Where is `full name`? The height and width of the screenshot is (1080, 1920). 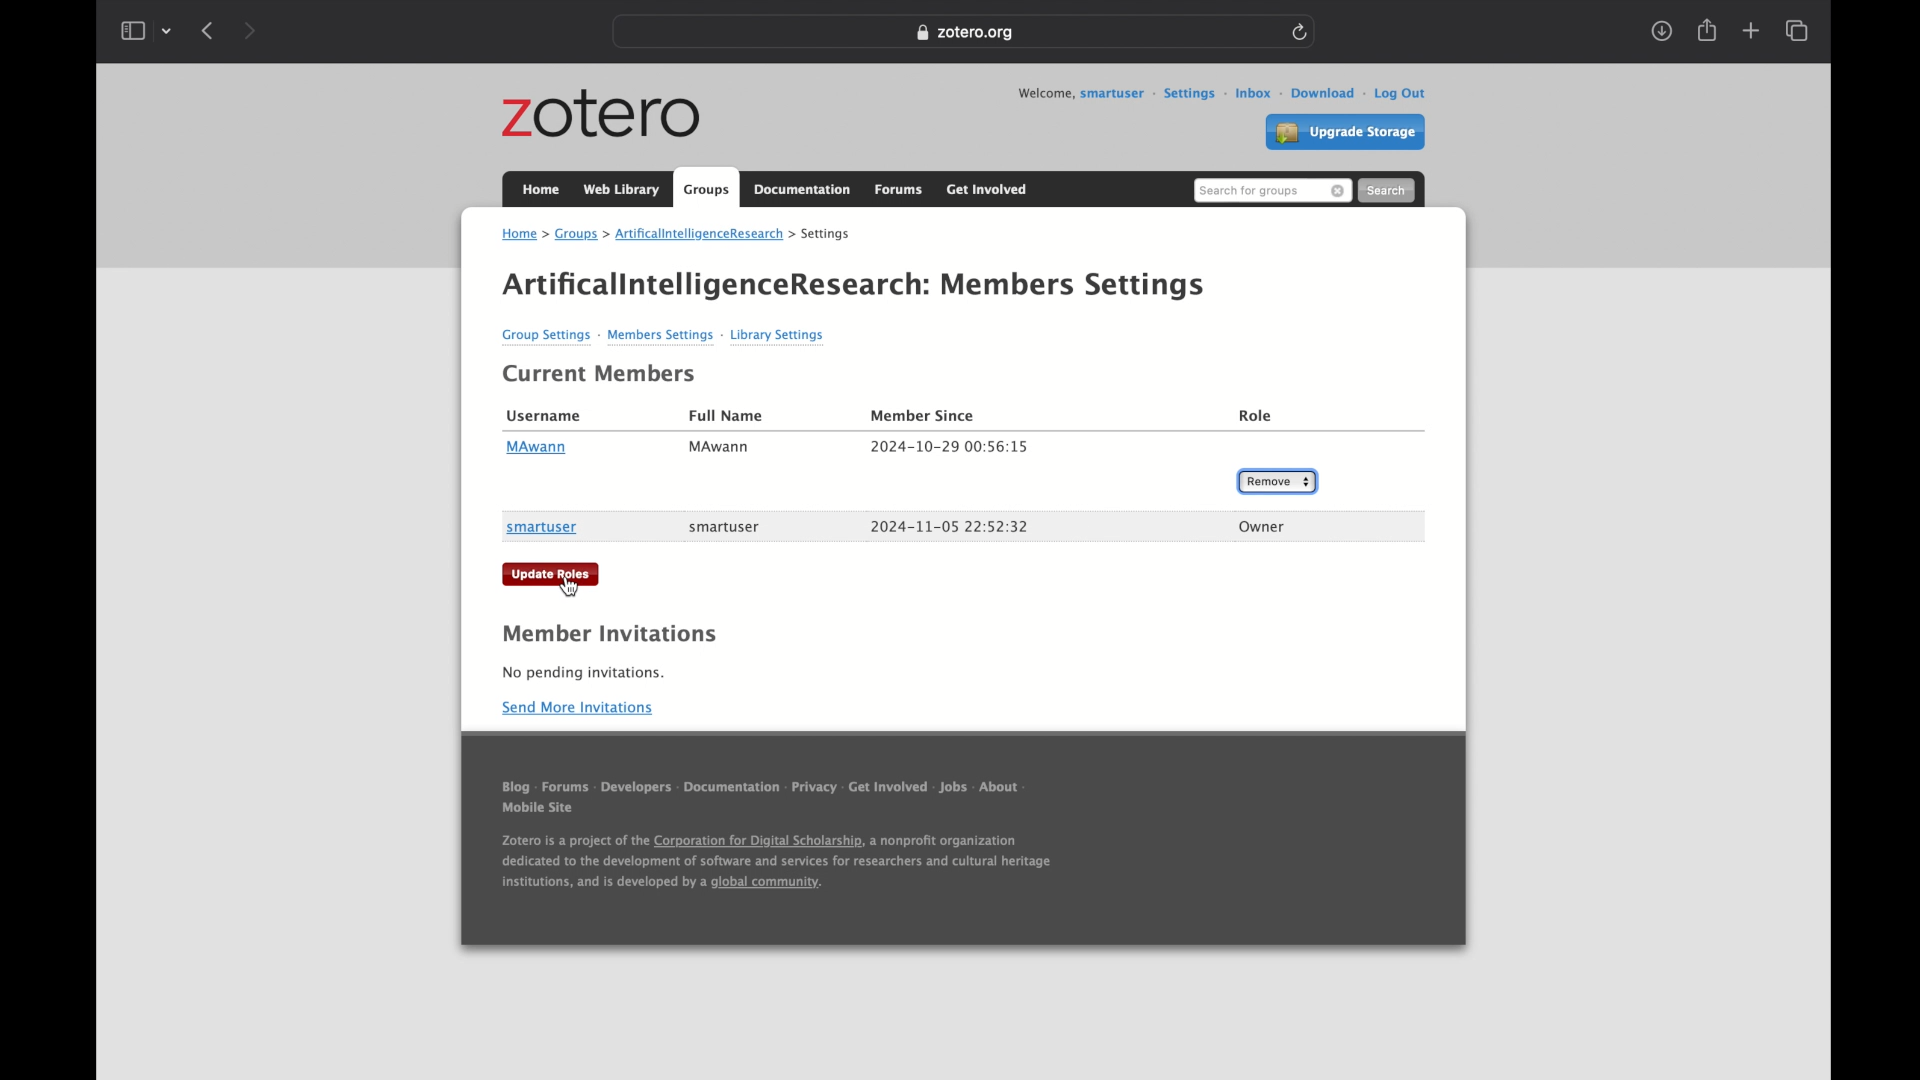
full name is located at coordinates (727, 415).